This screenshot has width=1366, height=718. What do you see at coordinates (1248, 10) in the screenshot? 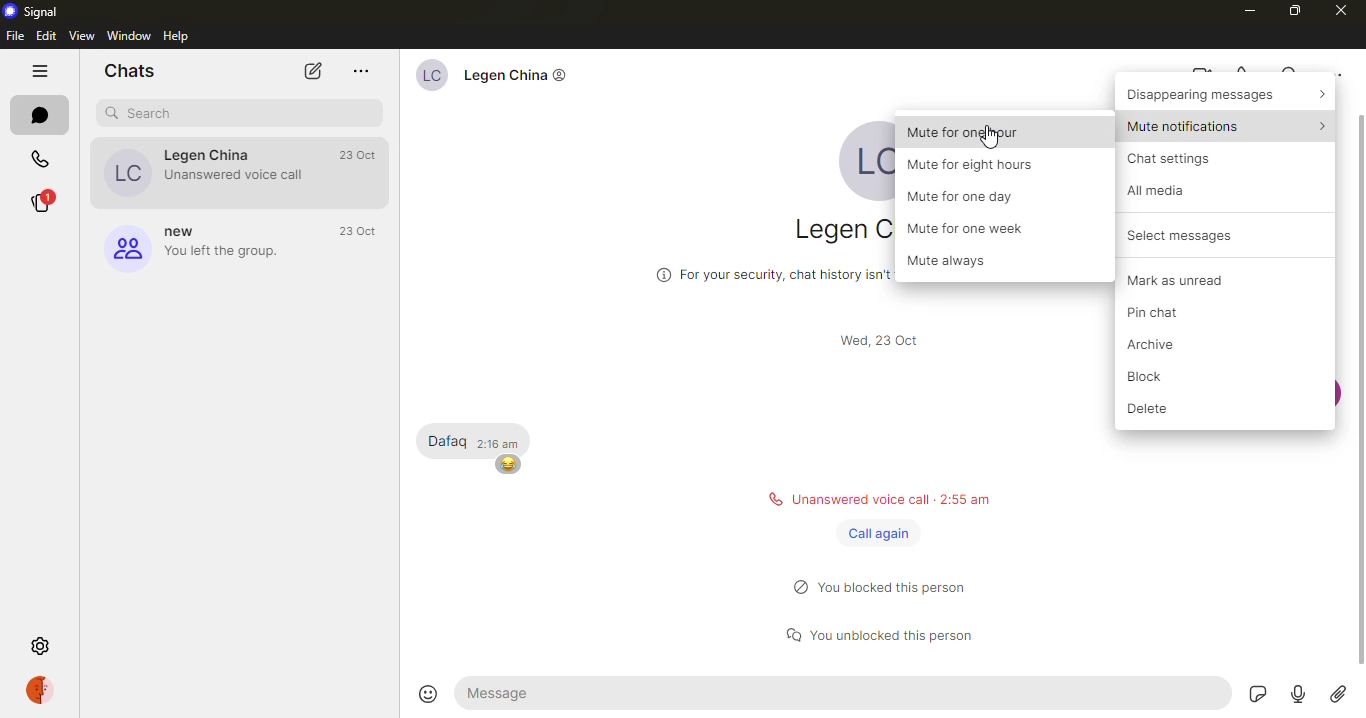
I see `minimize` at bounding box center [1248, 10].